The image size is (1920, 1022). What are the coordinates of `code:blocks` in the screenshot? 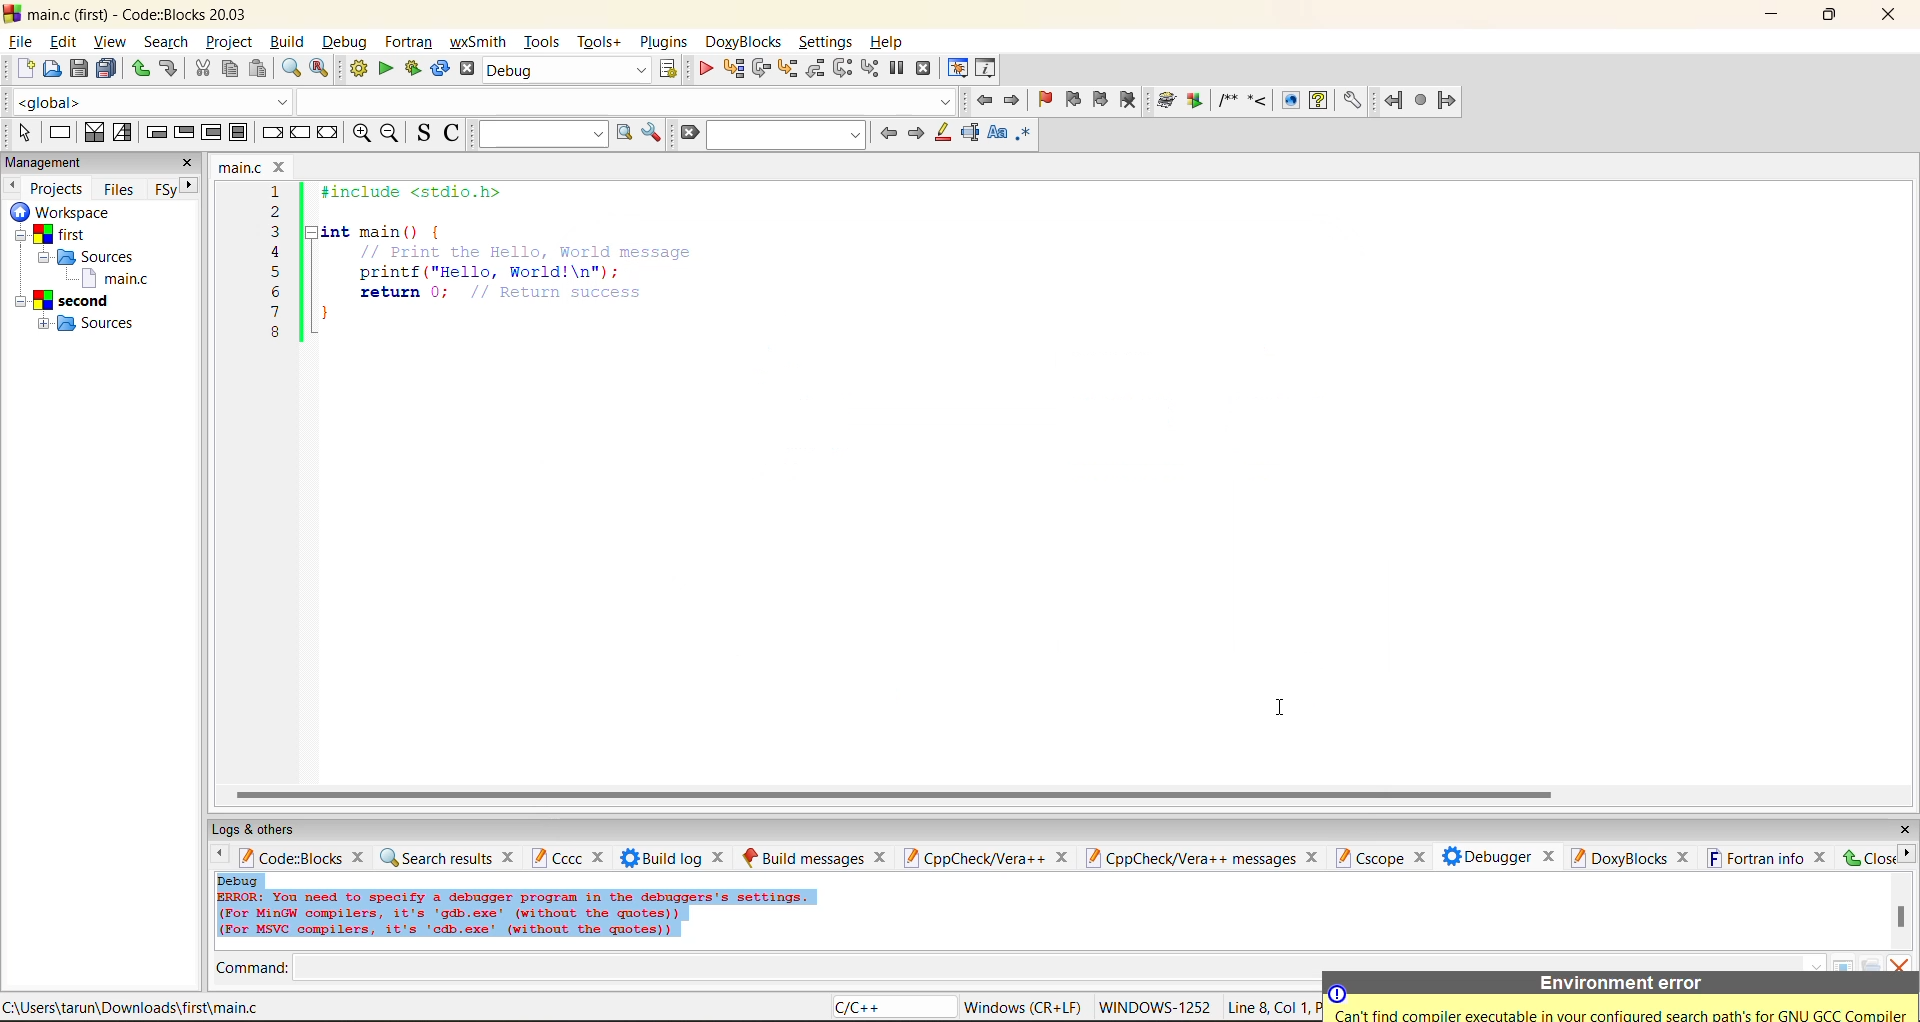 It's located at (290, 857).